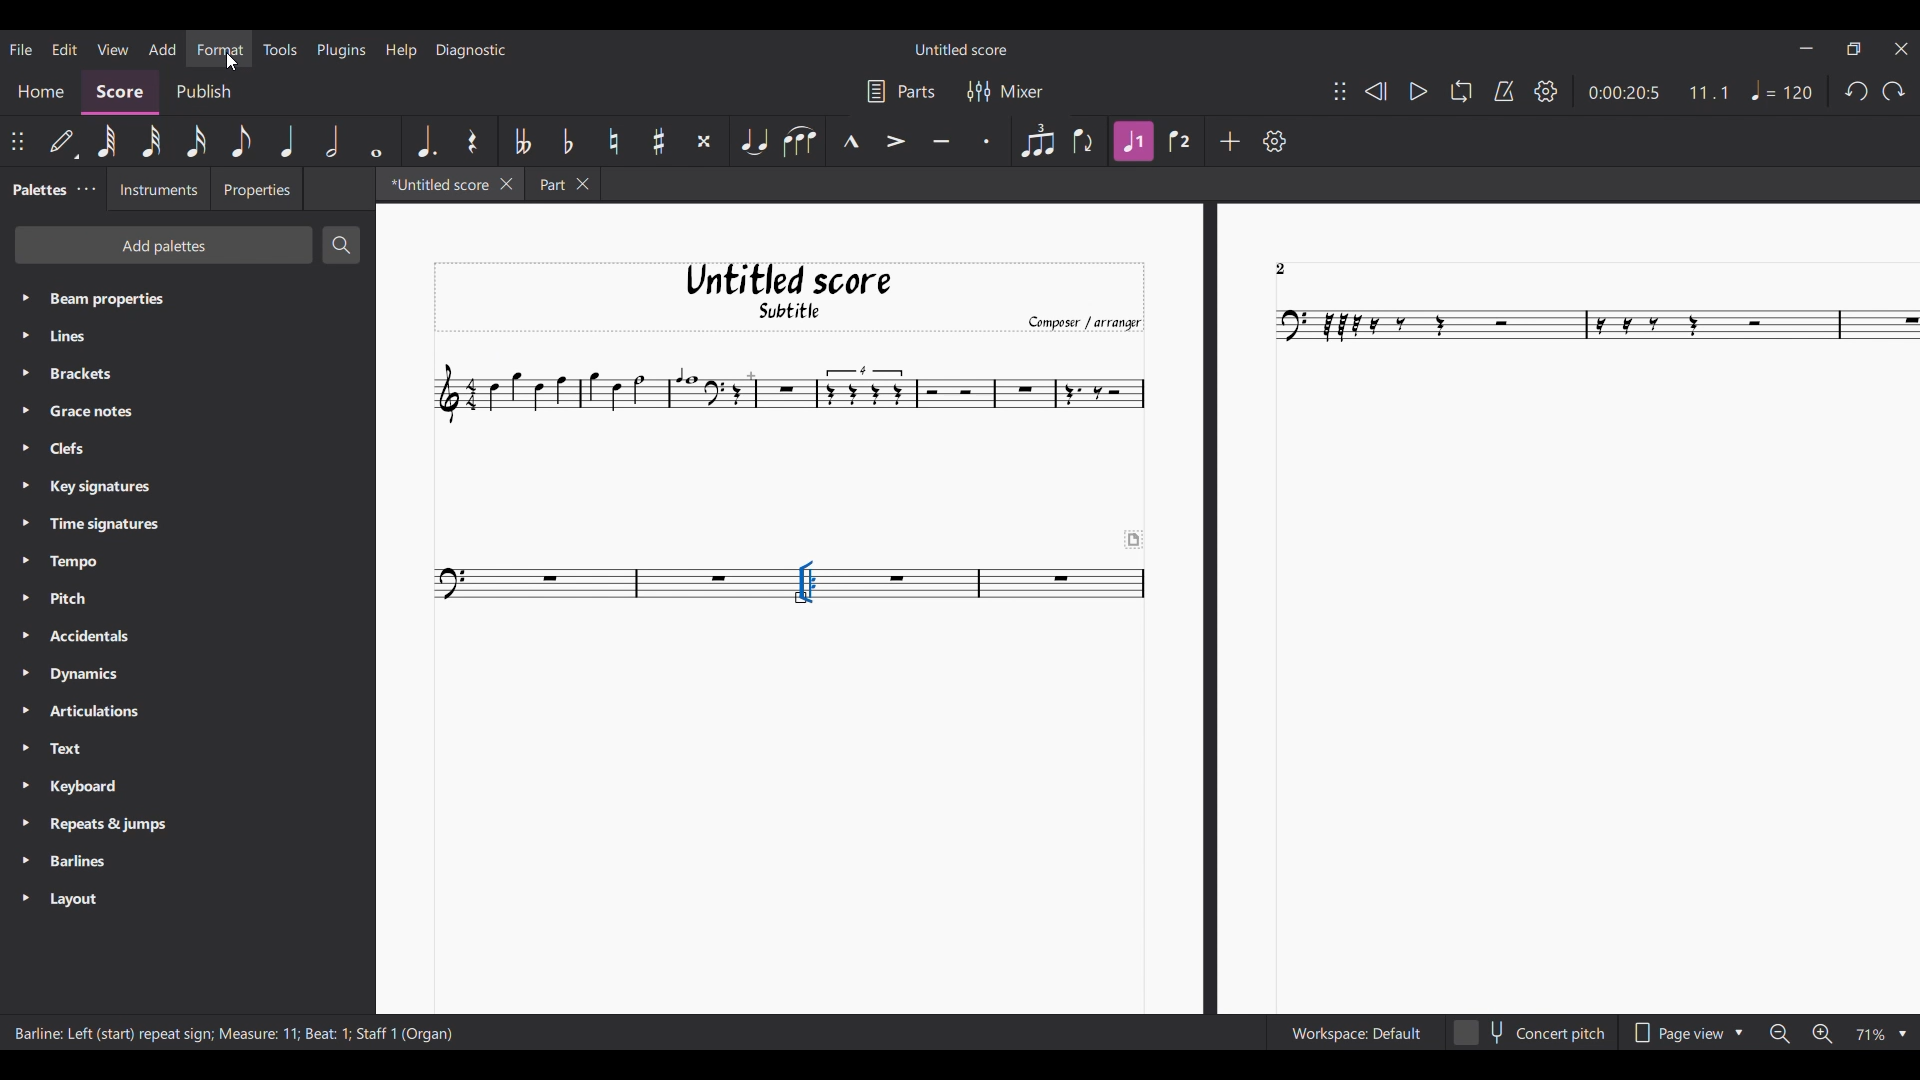 This screenshot has width=1920, height=1080. Describe the element at coordinates (1180, 141) in the screenshot. I see `Voice 2` at that location.